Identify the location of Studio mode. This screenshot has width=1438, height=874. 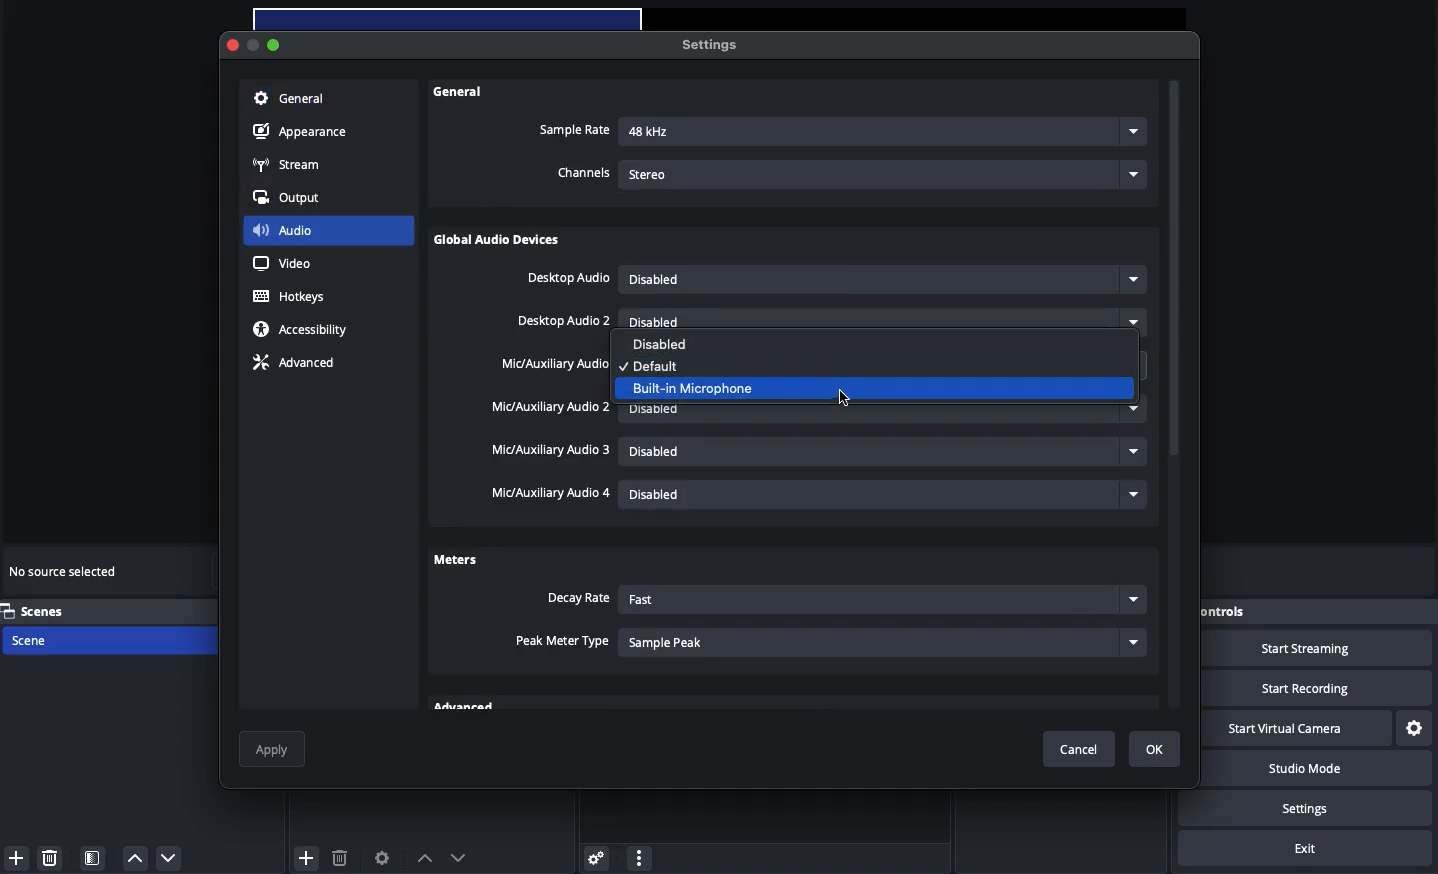
(1318, 771).